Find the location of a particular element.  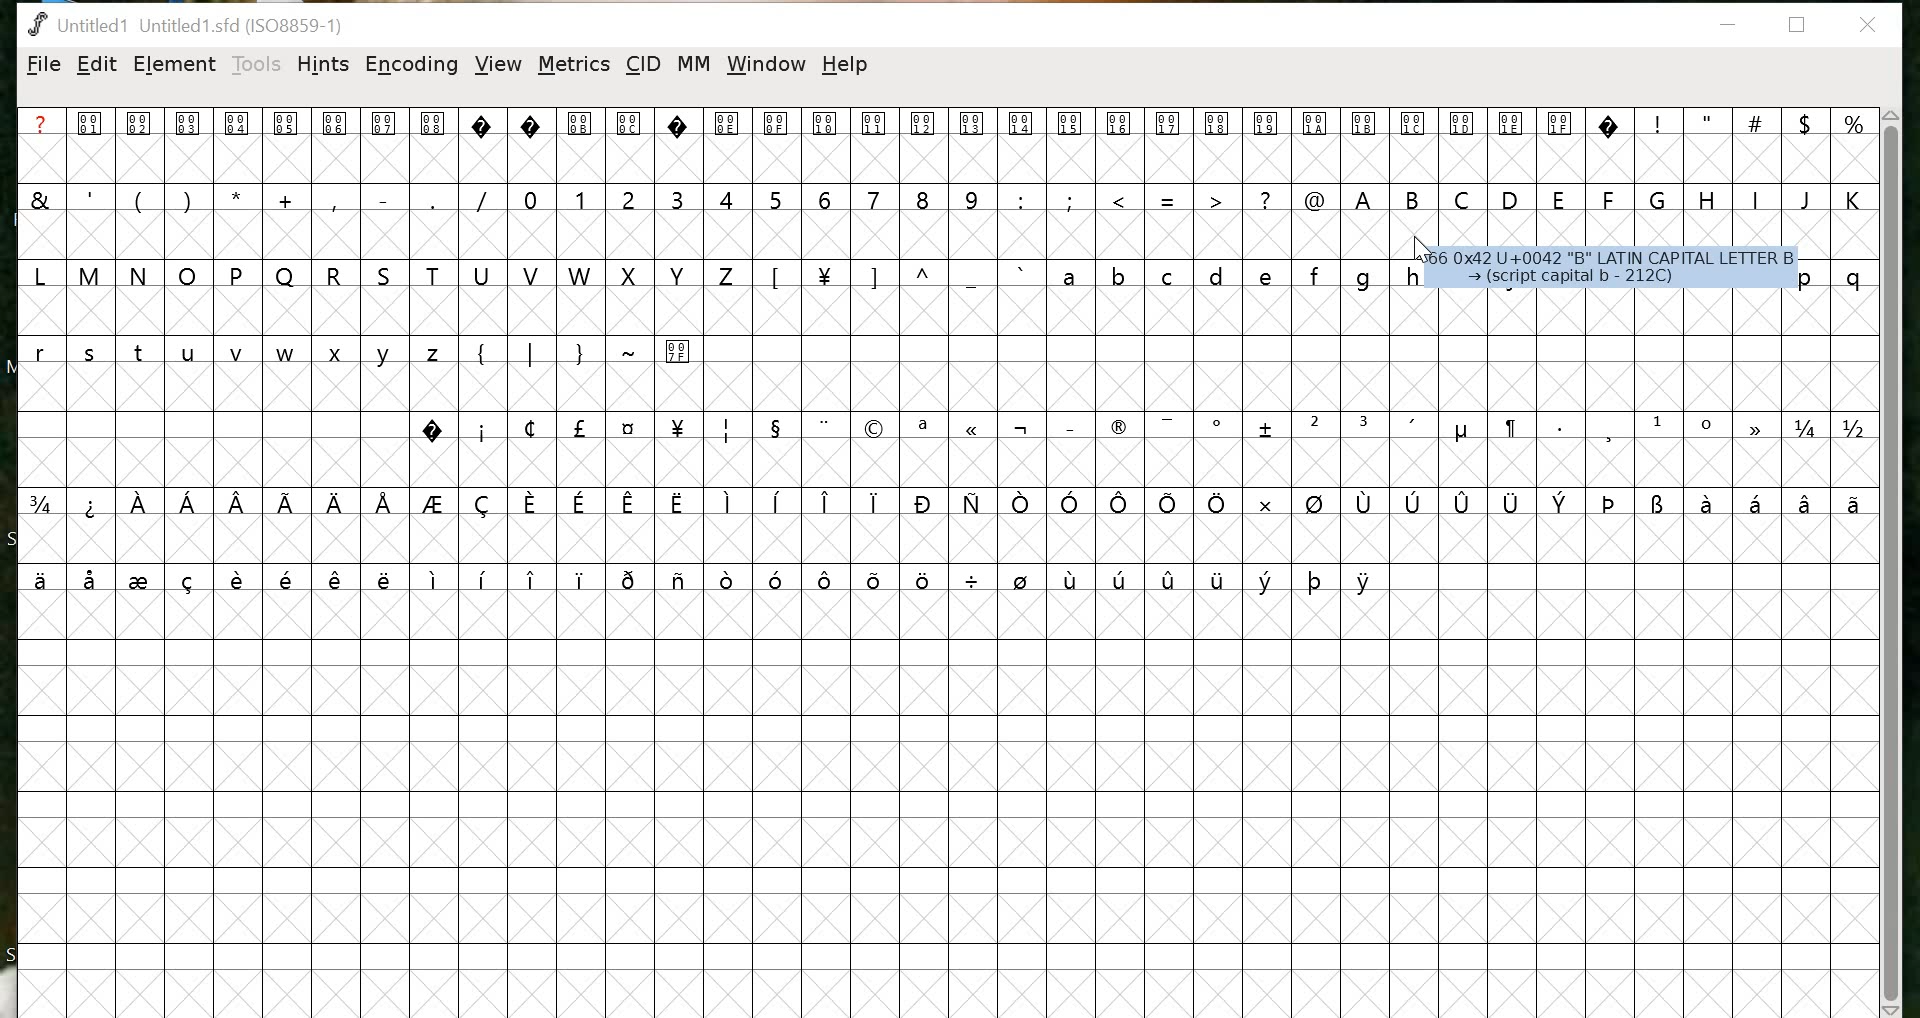

minimize is located at coordinates (1735, 26).